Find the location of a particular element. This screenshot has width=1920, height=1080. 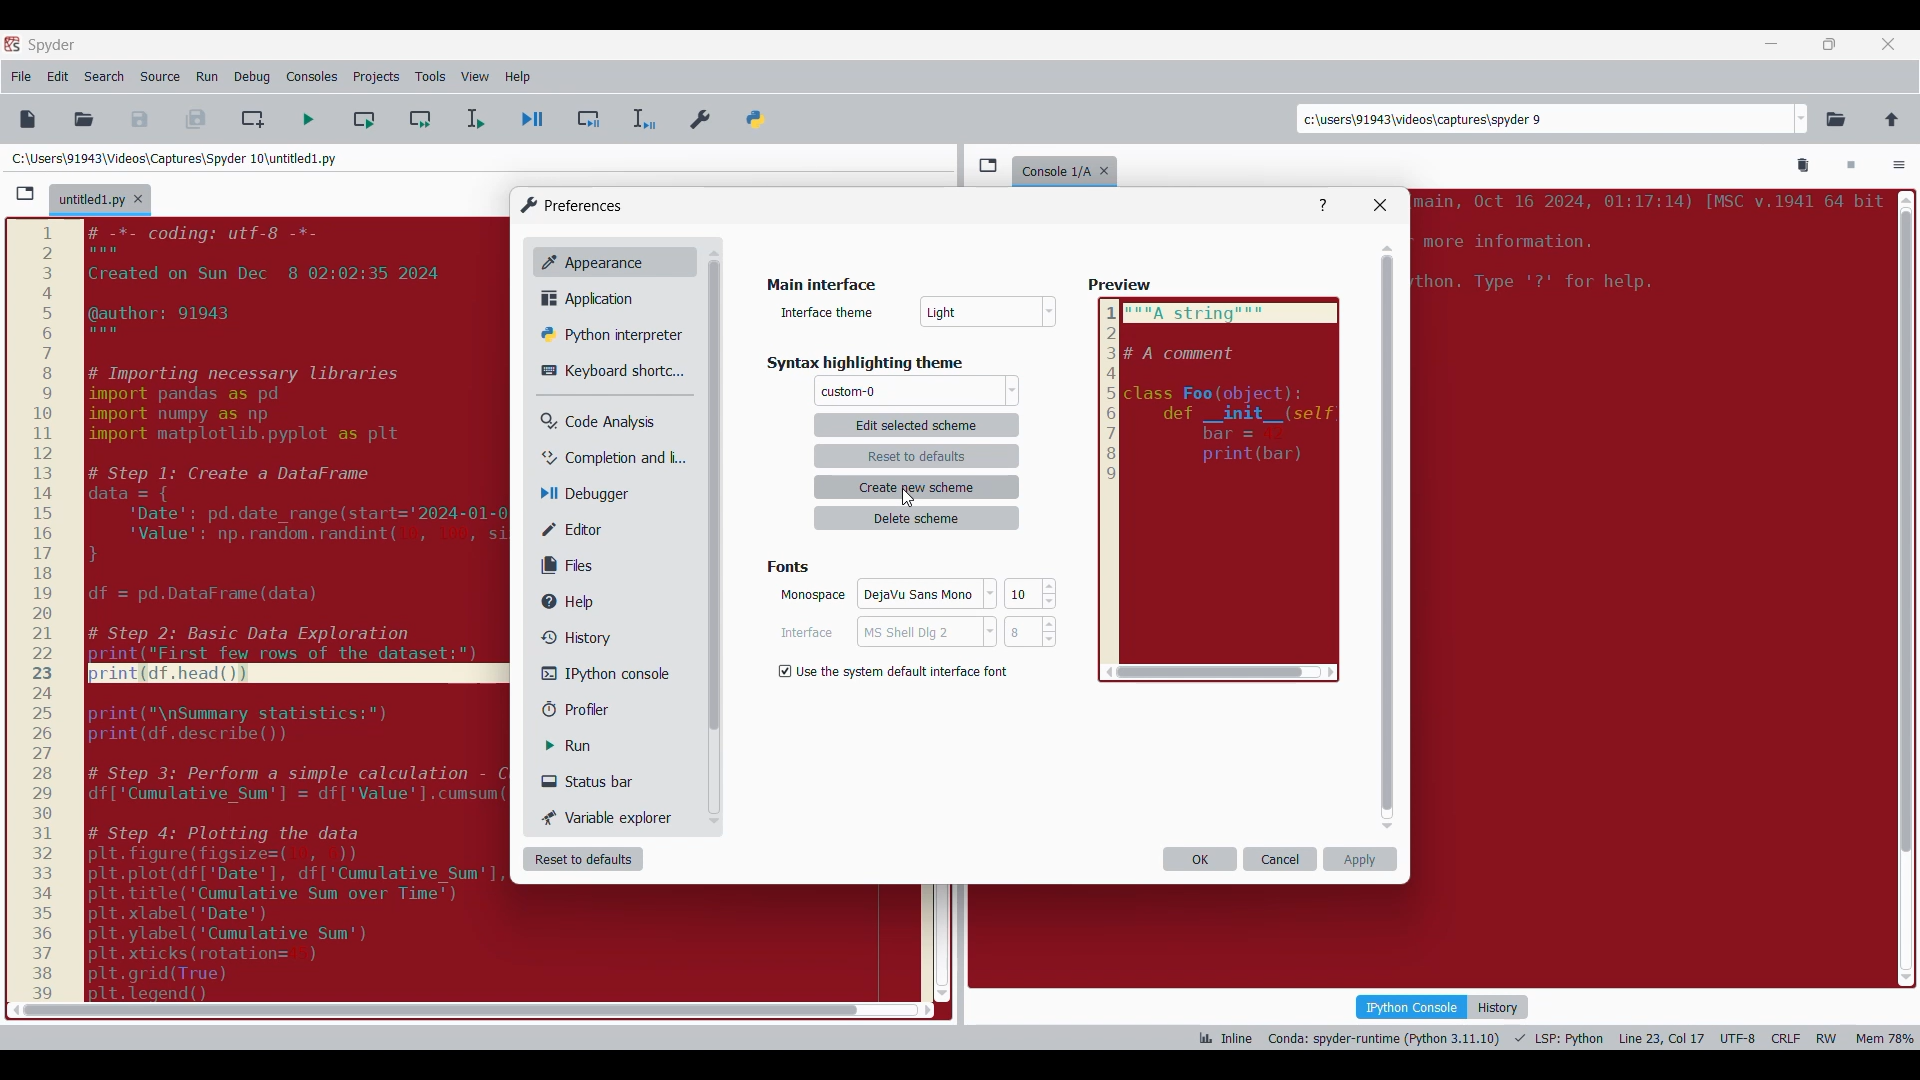

Browse tabs is located at coordinates (25, 194).